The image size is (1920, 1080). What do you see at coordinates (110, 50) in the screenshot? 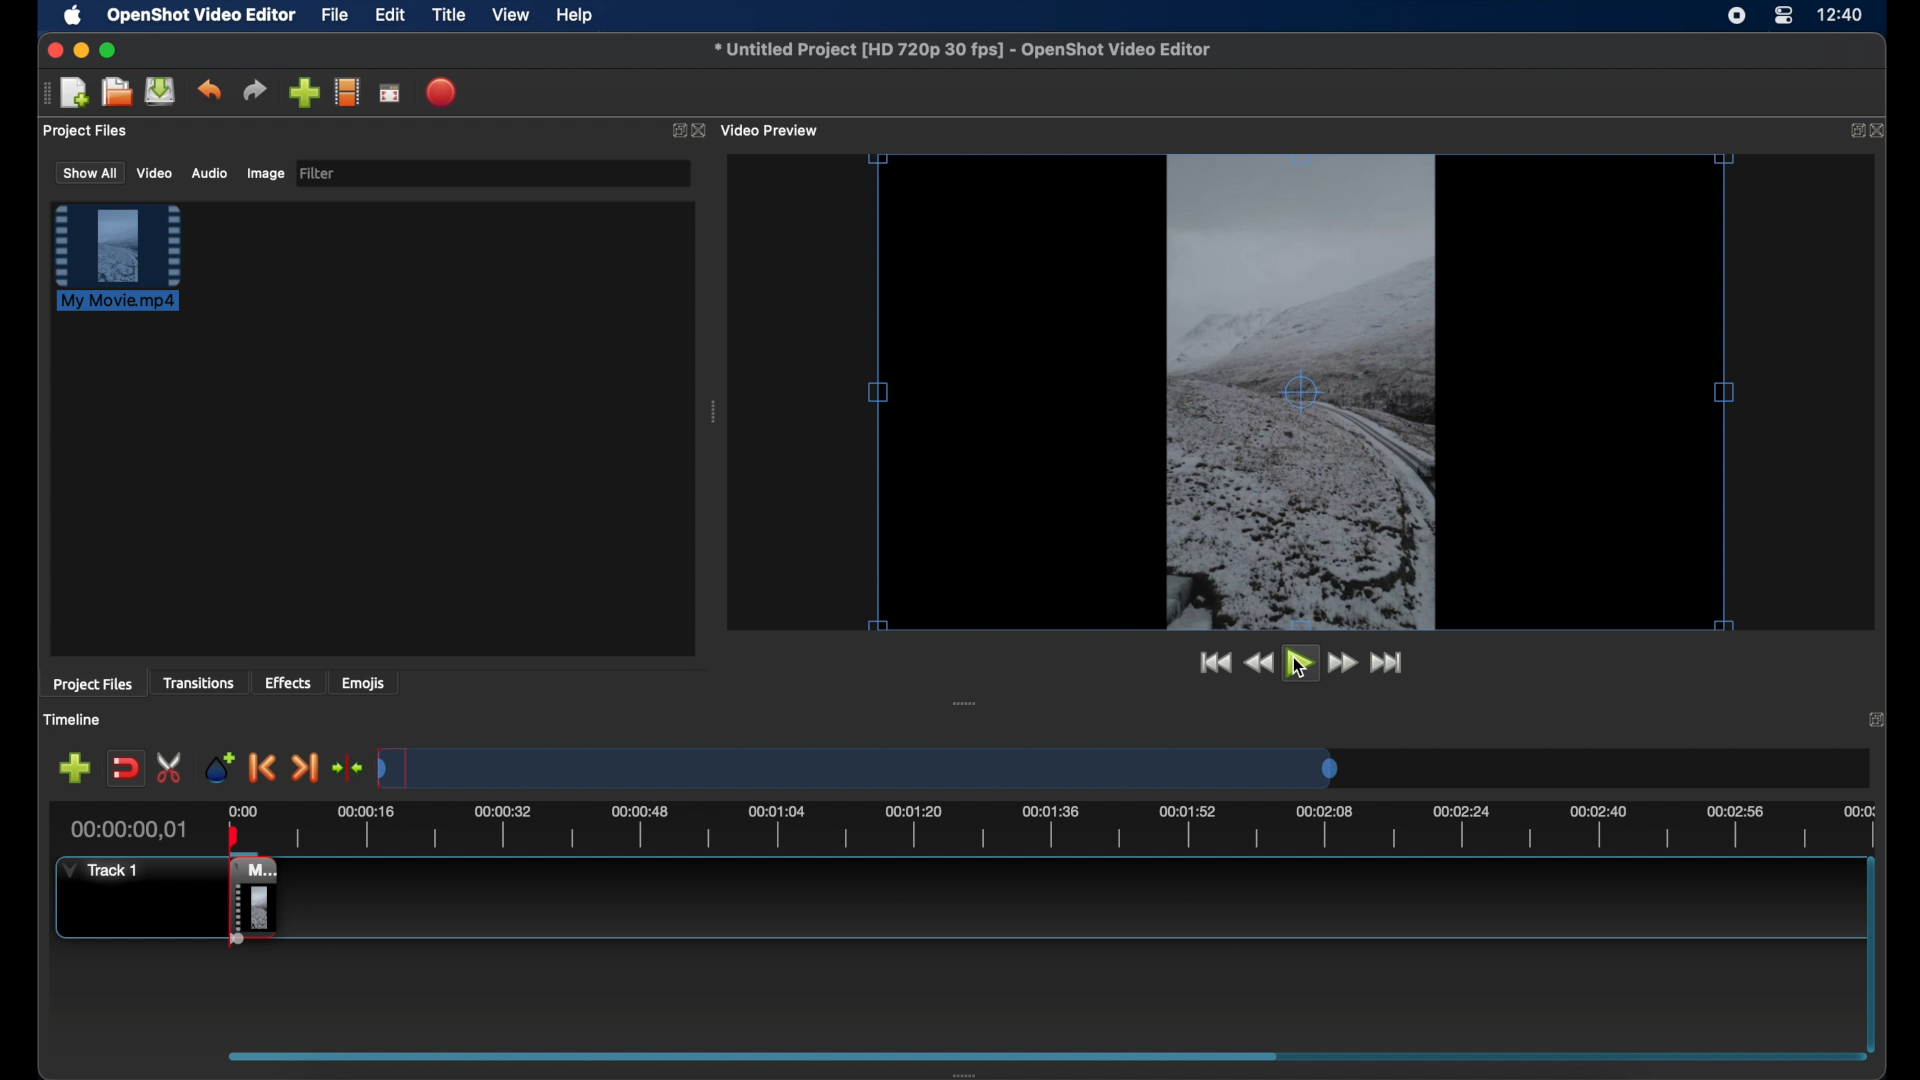
I see `maximize` at bounding box center [110, 50].